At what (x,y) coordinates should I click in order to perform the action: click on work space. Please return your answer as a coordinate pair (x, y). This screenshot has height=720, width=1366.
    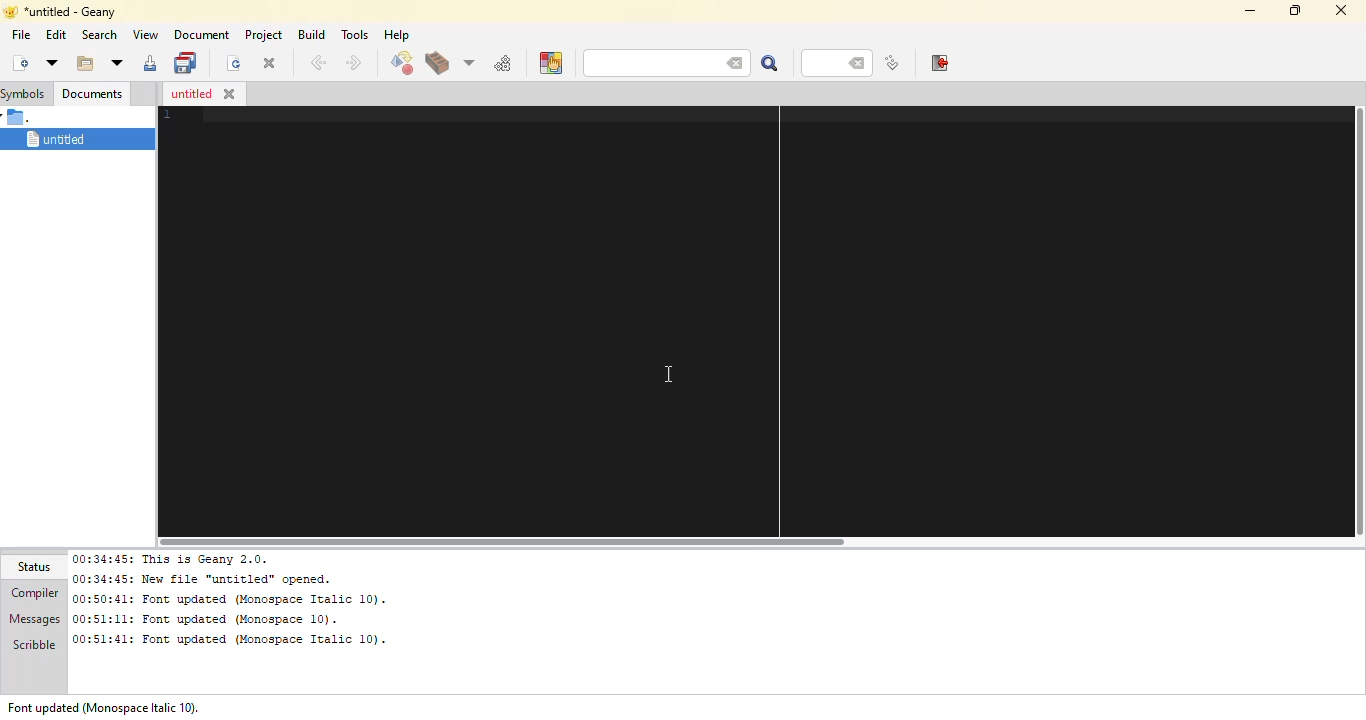
    Looking at the image, I should click on (745, 327).